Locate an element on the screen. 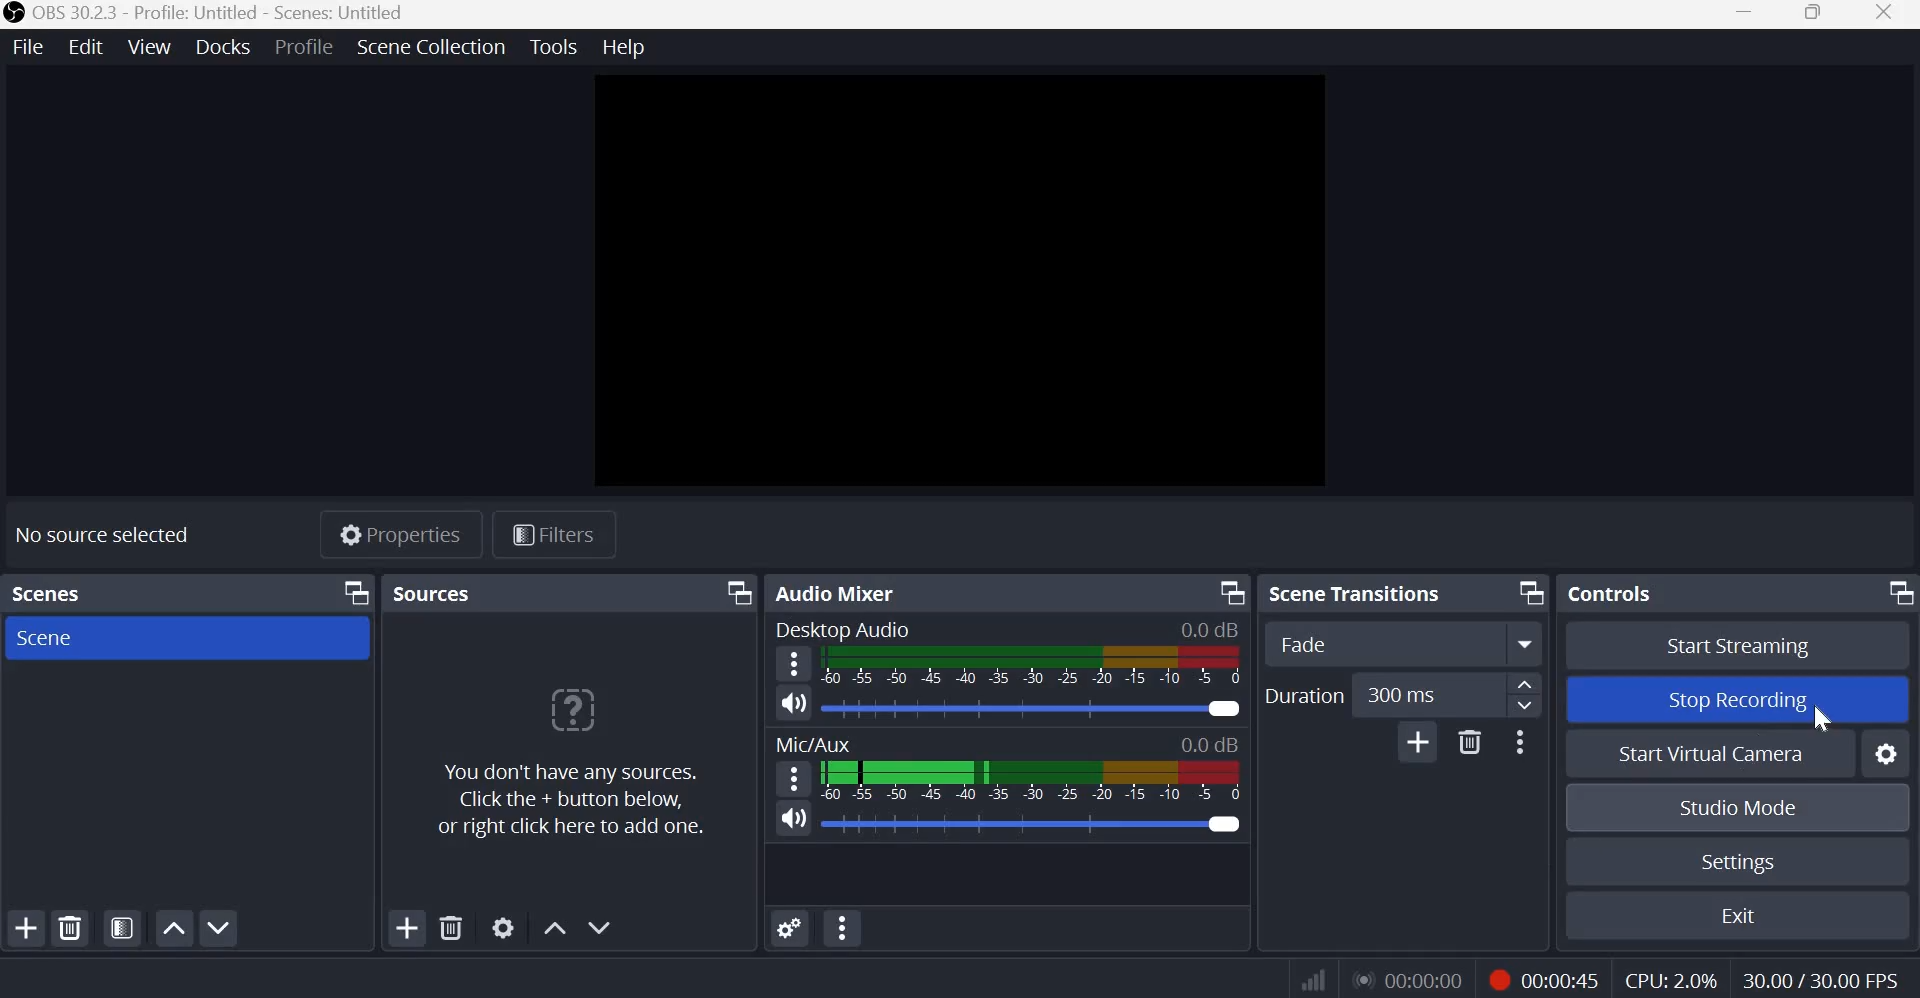  Speaker Icon is located at coordinates (795, 779).